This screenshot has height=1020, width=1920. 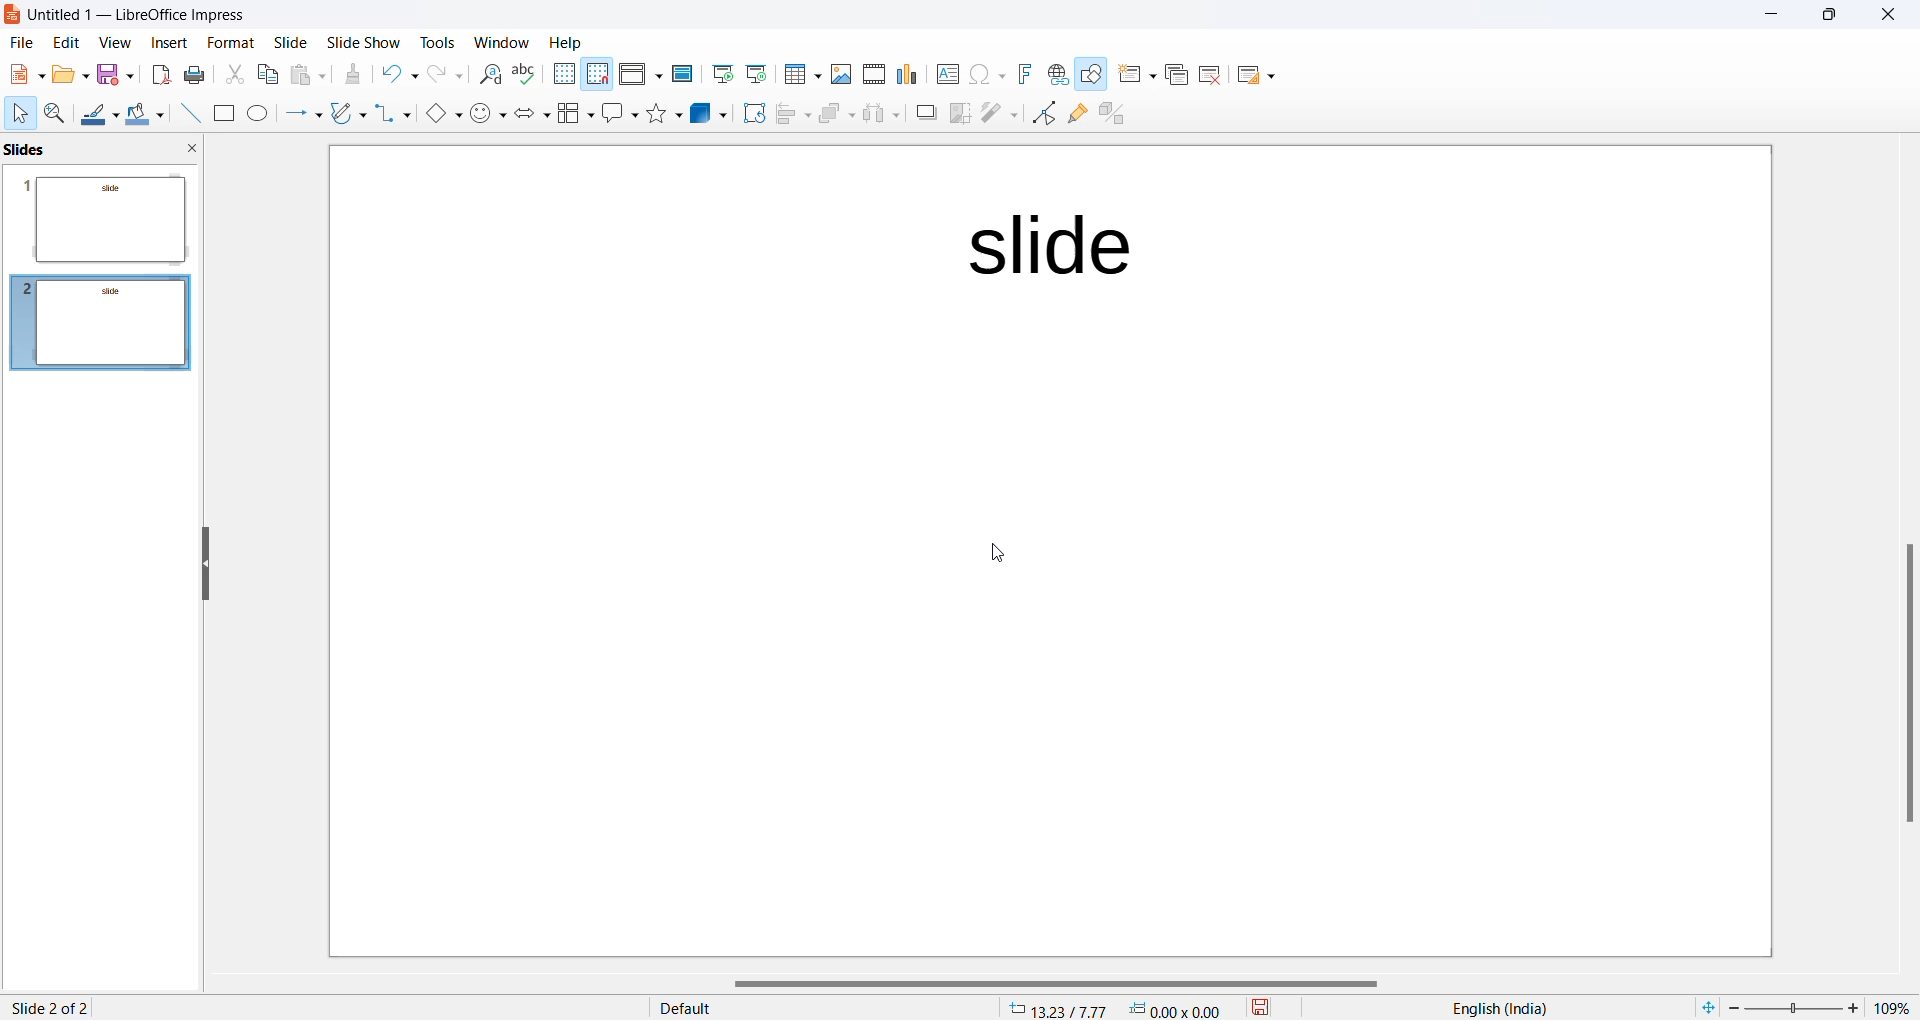 I want to click on Start from current slide, so click(x=755, y=76).